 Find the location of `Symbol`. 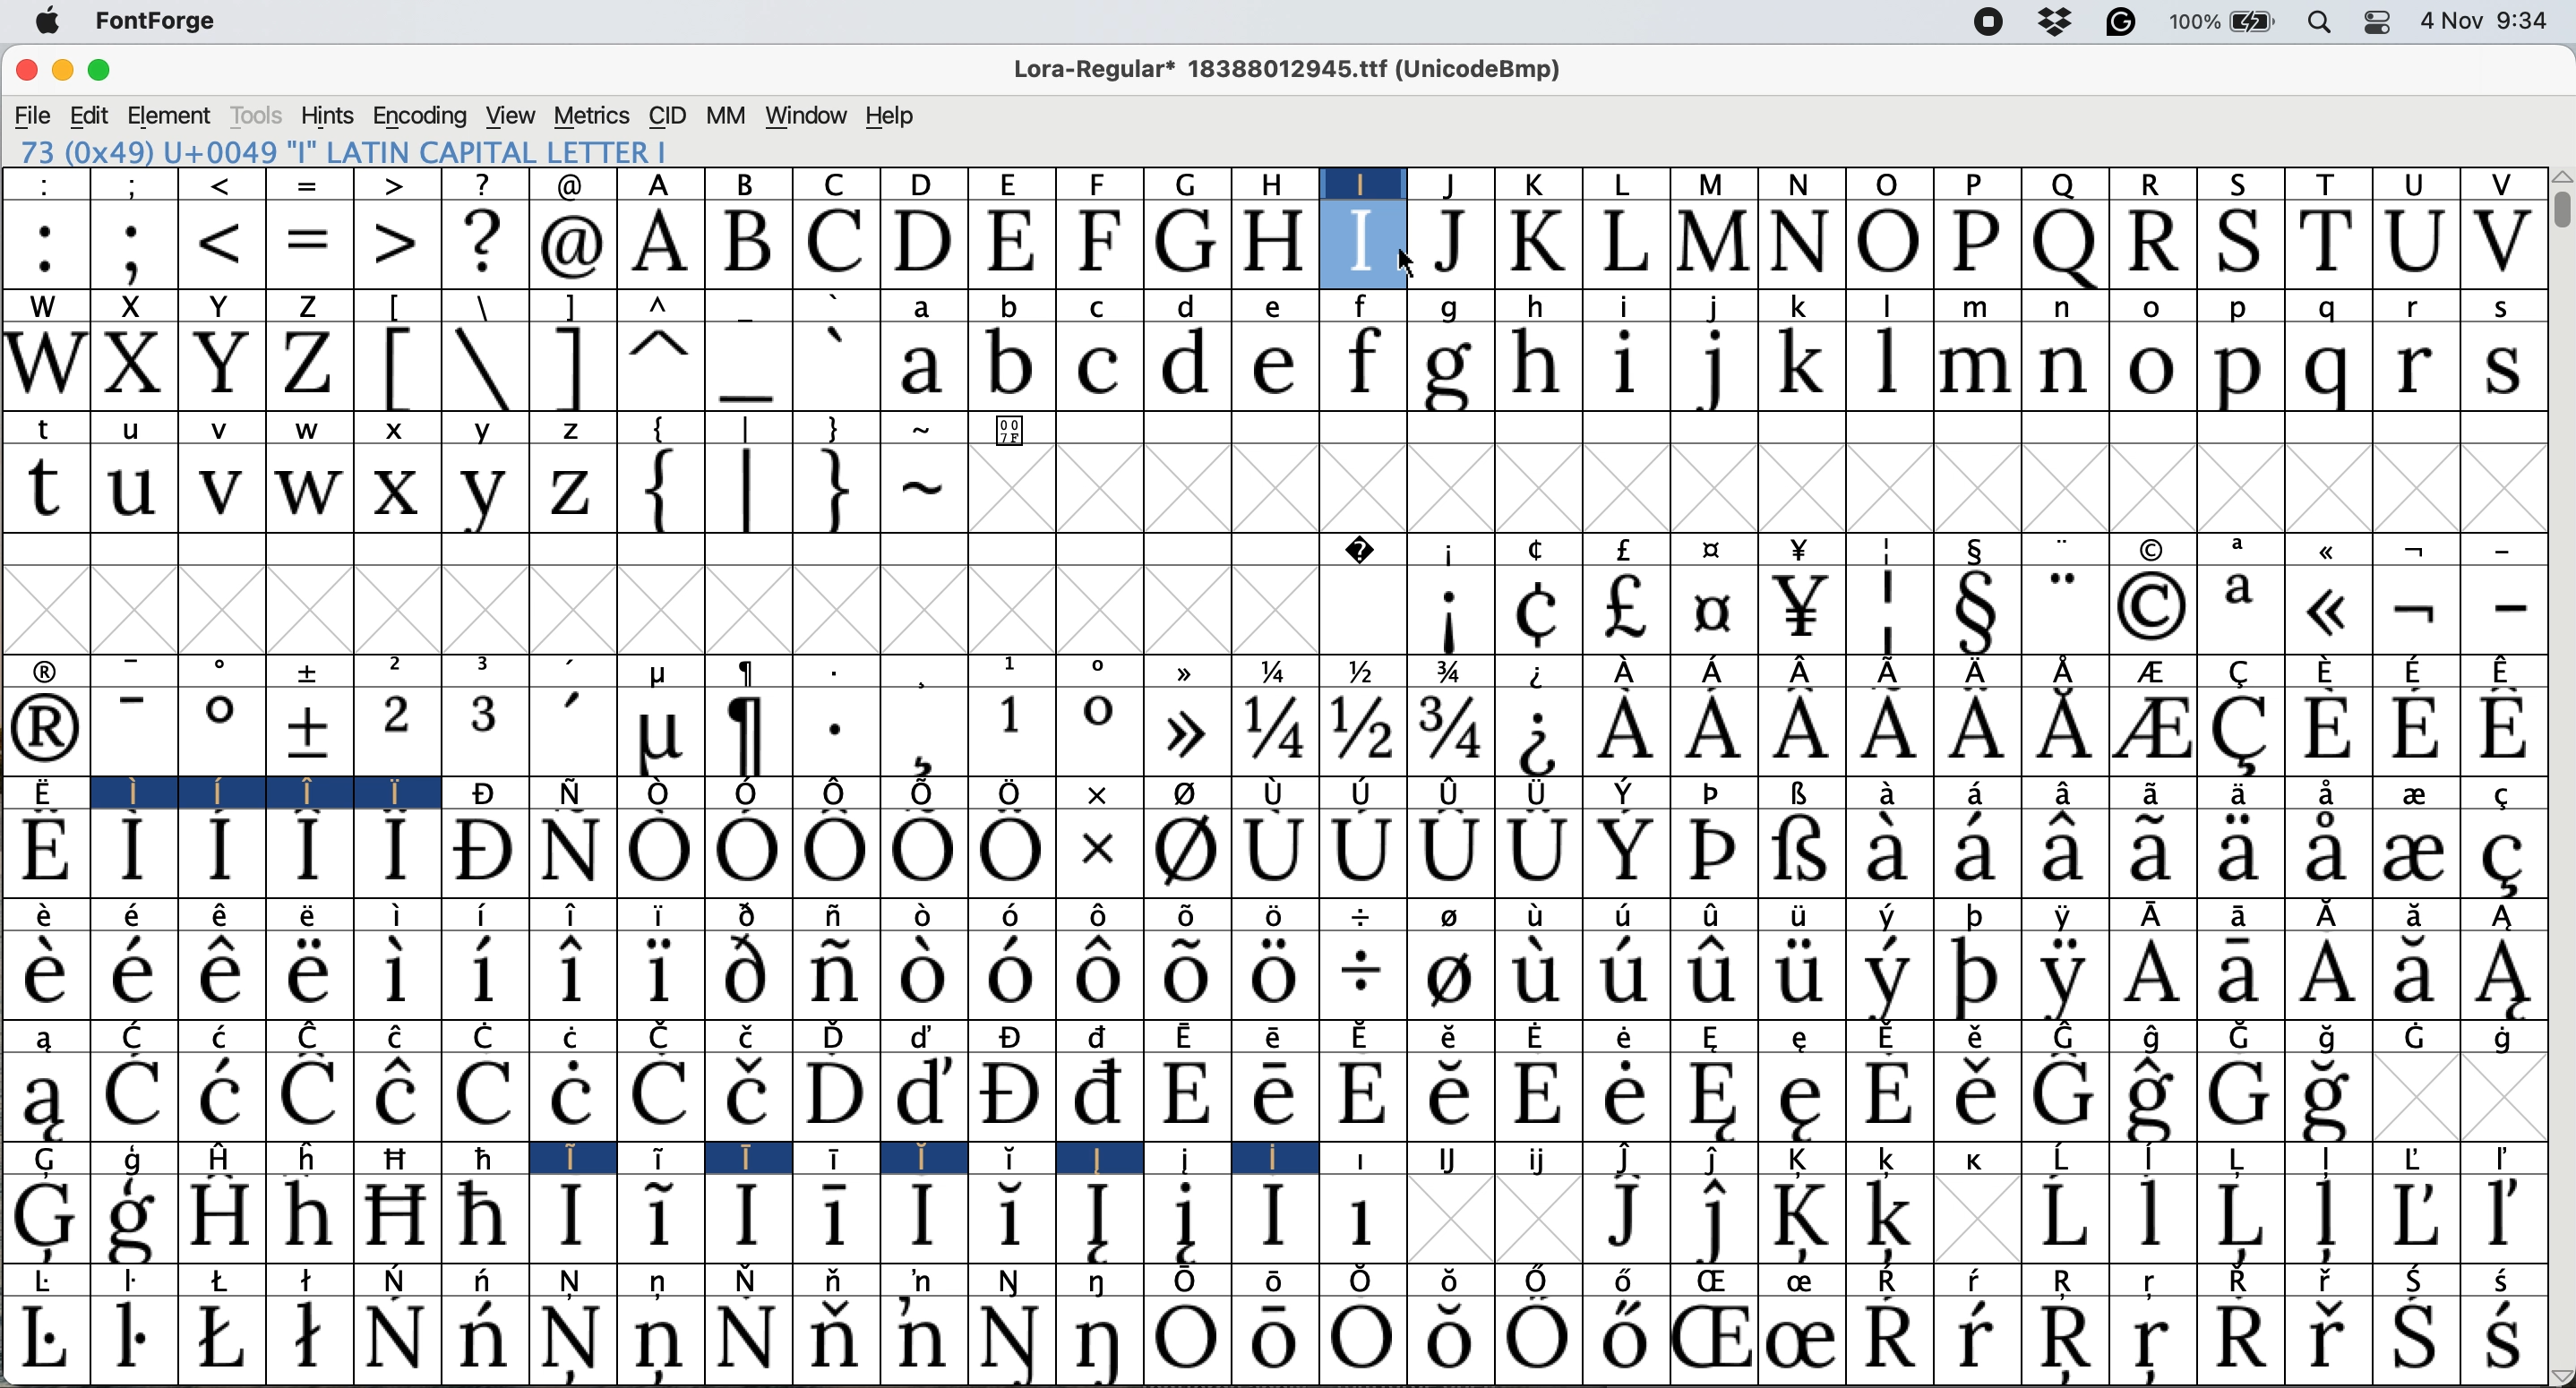

Symbol is located at coordinates (1630, 975).